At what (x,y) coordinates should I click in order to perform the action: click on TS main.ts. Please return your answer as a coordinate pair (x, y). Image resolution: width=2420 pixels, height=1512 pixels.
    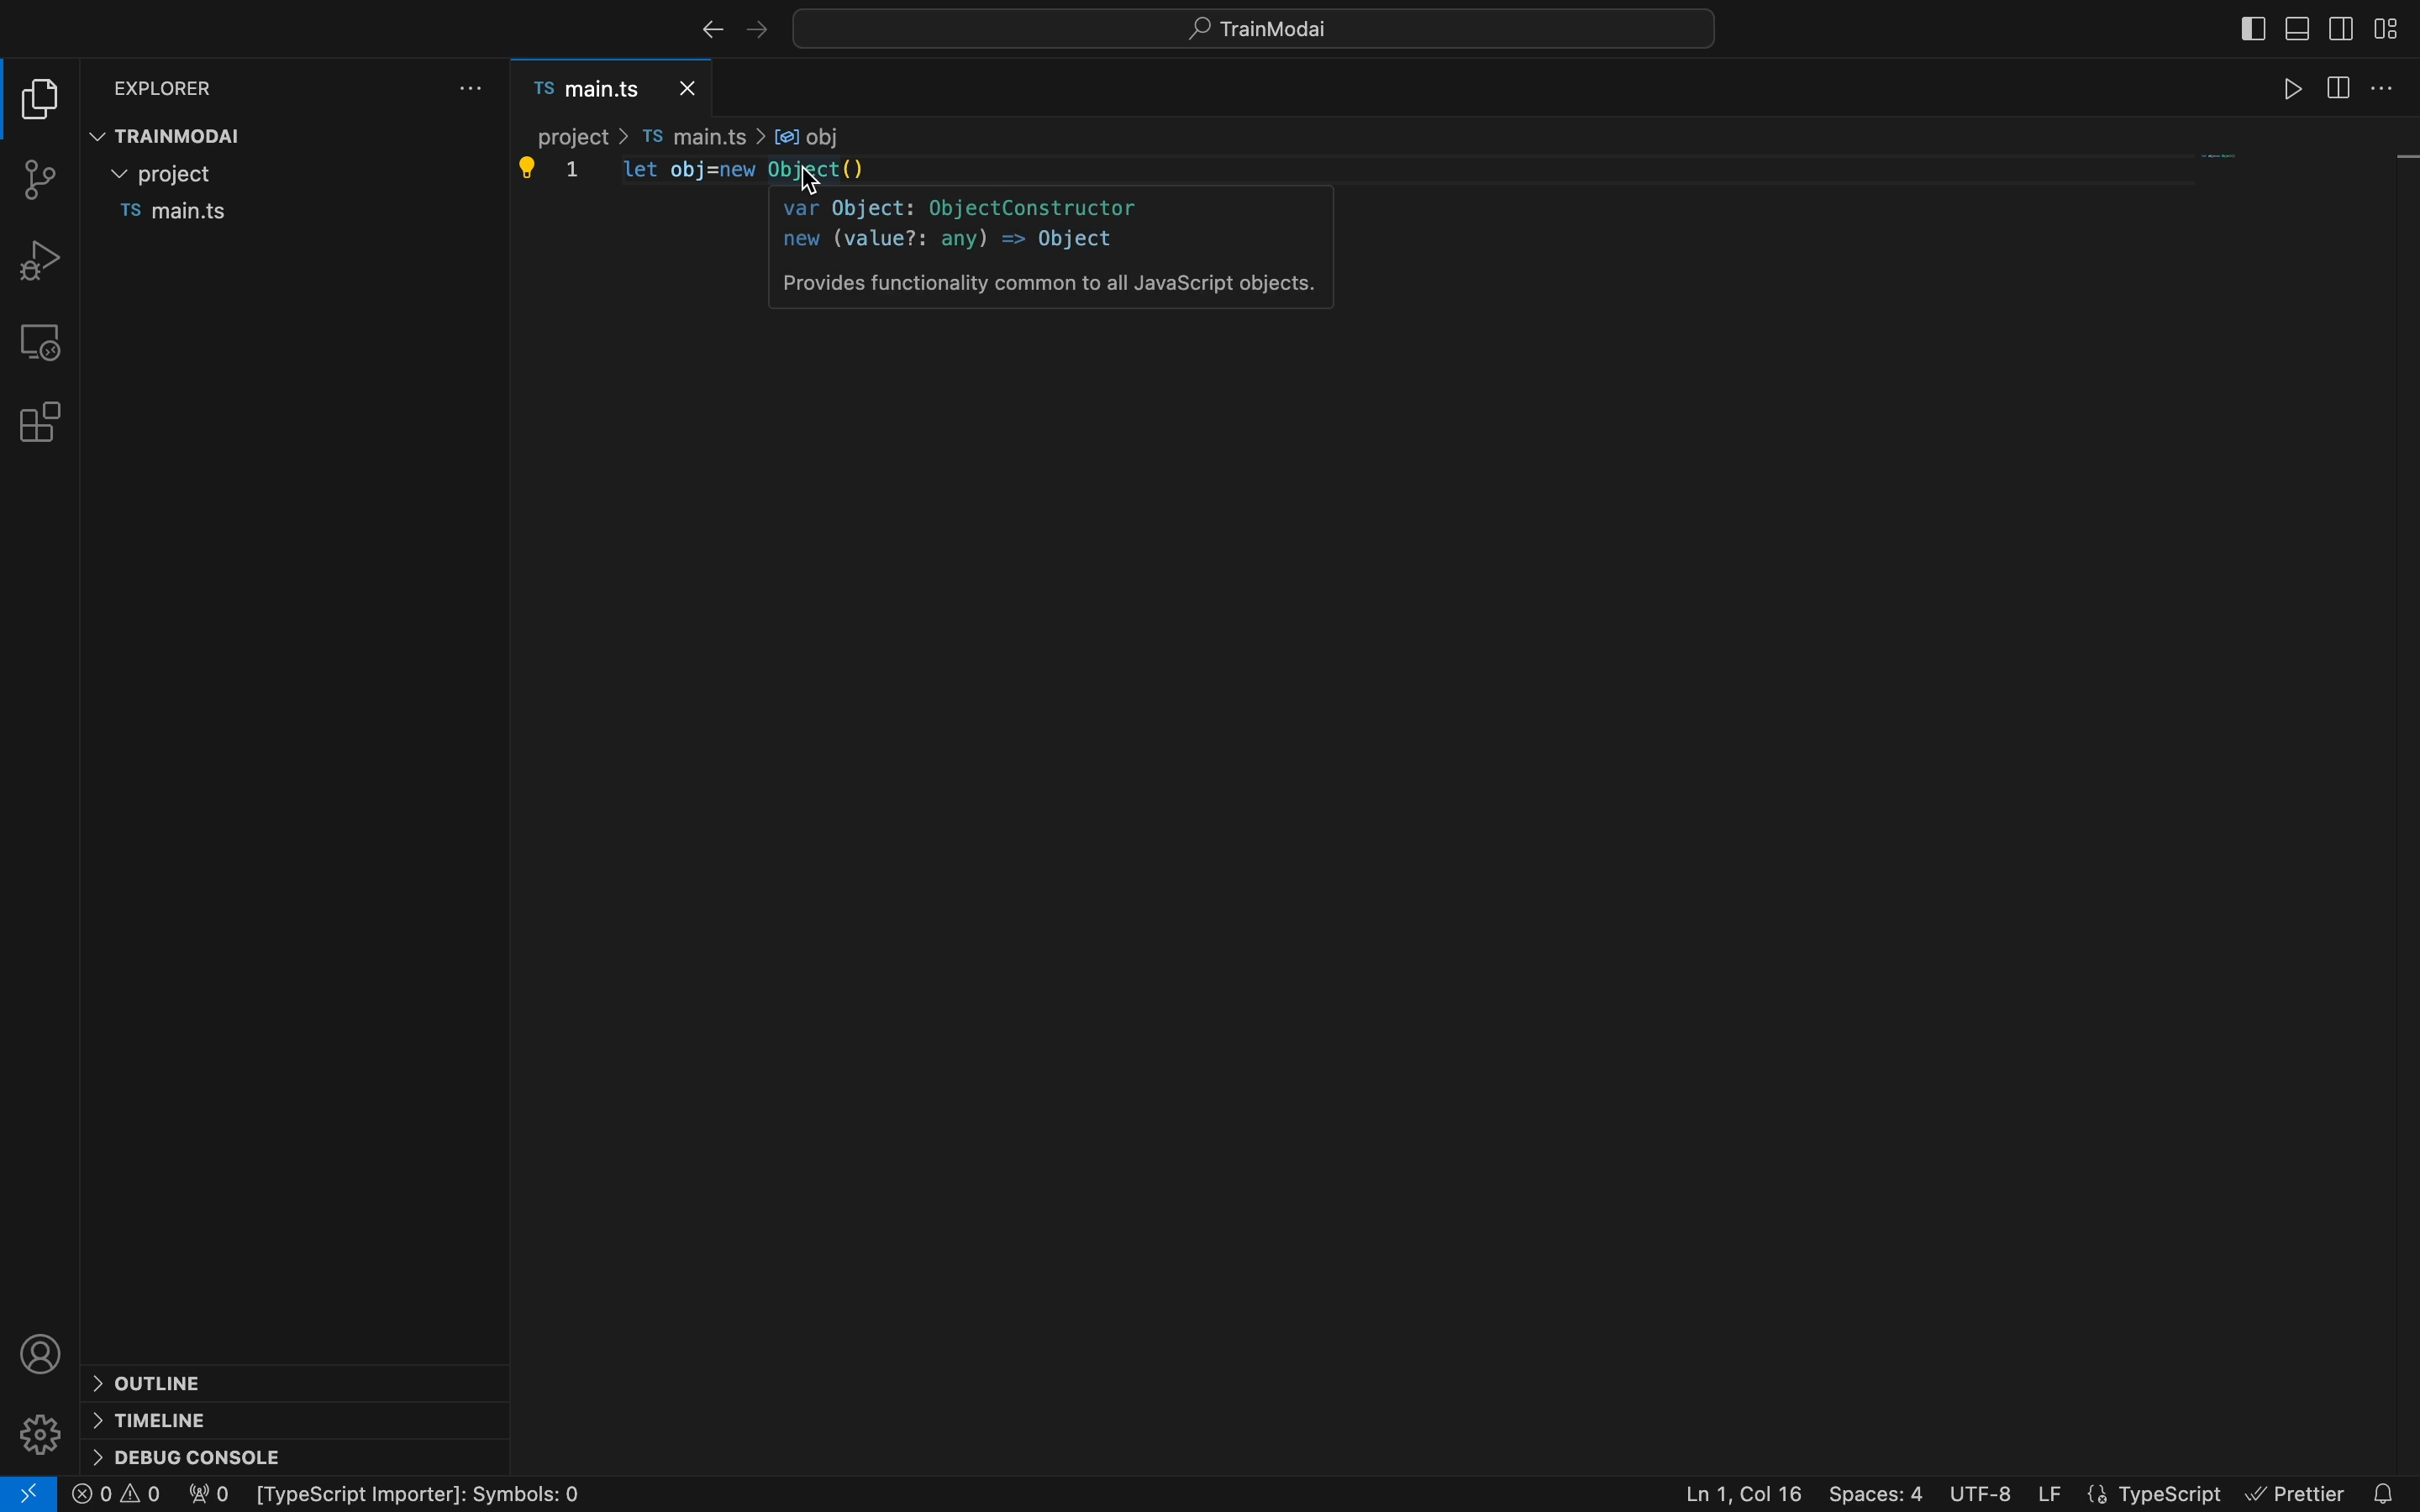
    Looking at the image, I should click on (171, 212).